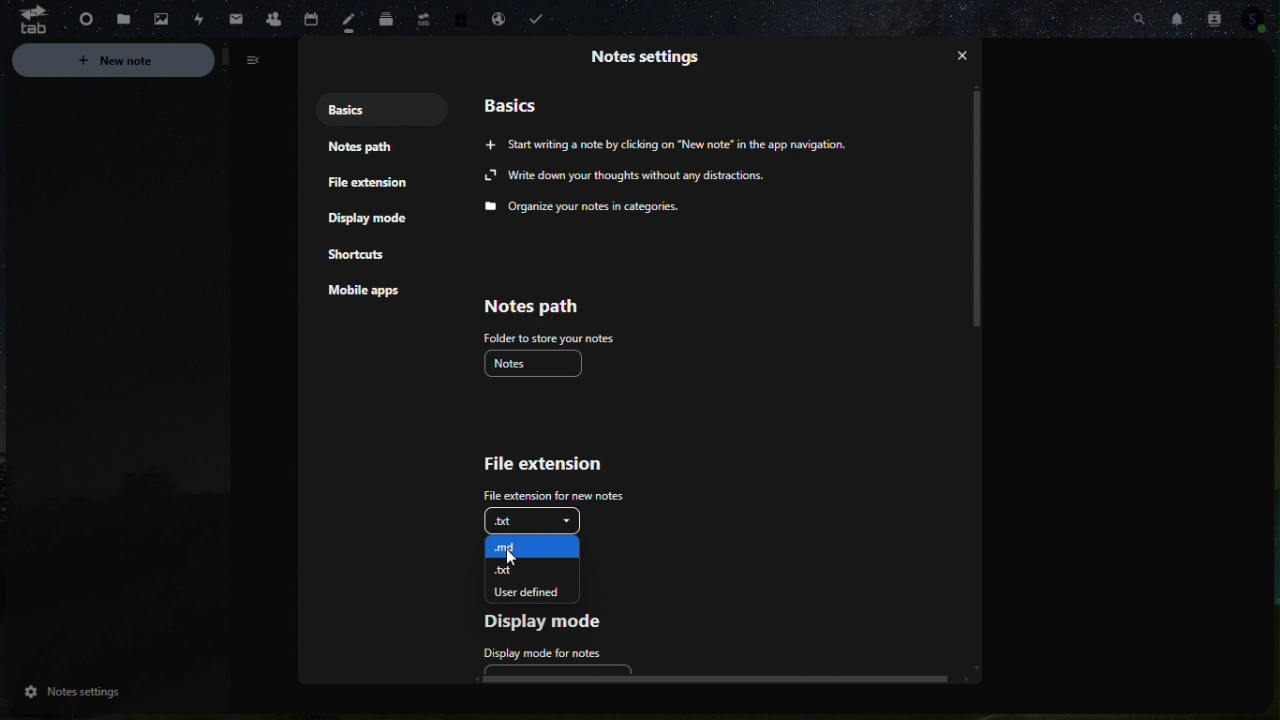  I want to click on upgrade, so click(422, 17).